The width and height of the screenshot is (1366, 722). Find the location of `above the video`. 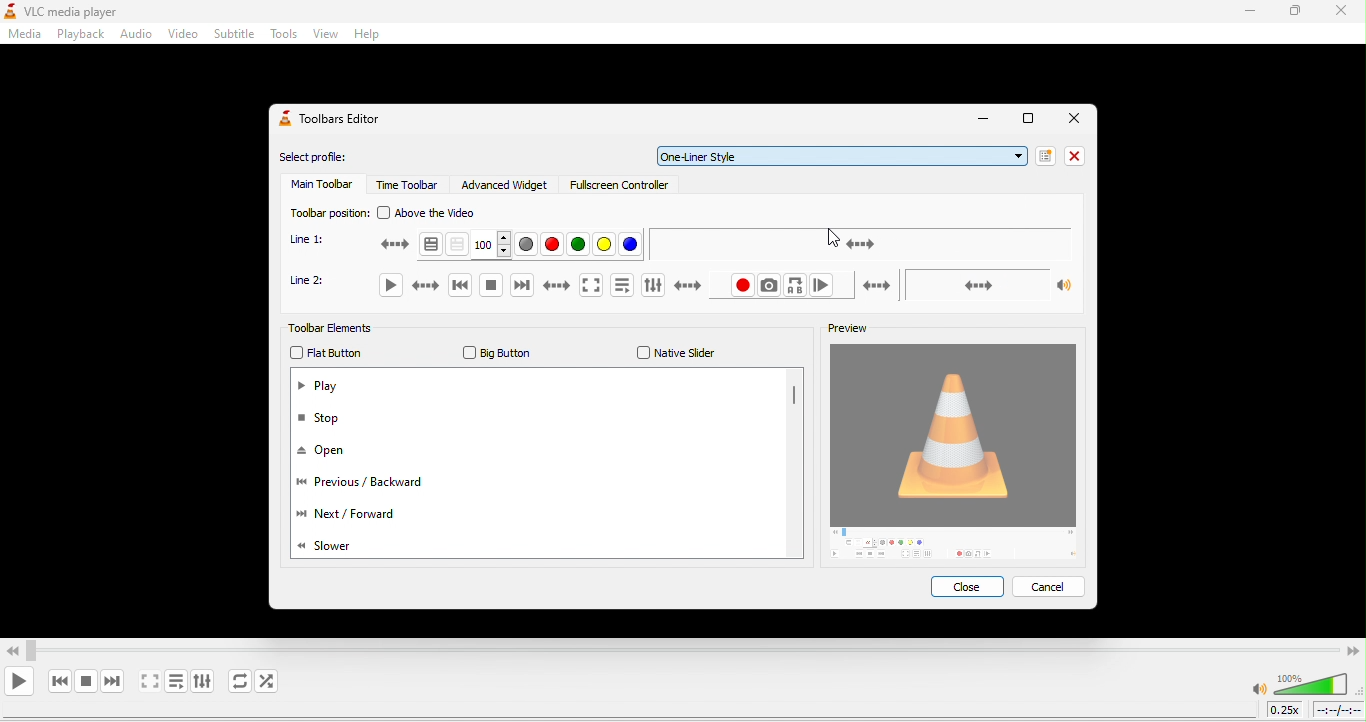

above the video is located at coordinates (437, 213).